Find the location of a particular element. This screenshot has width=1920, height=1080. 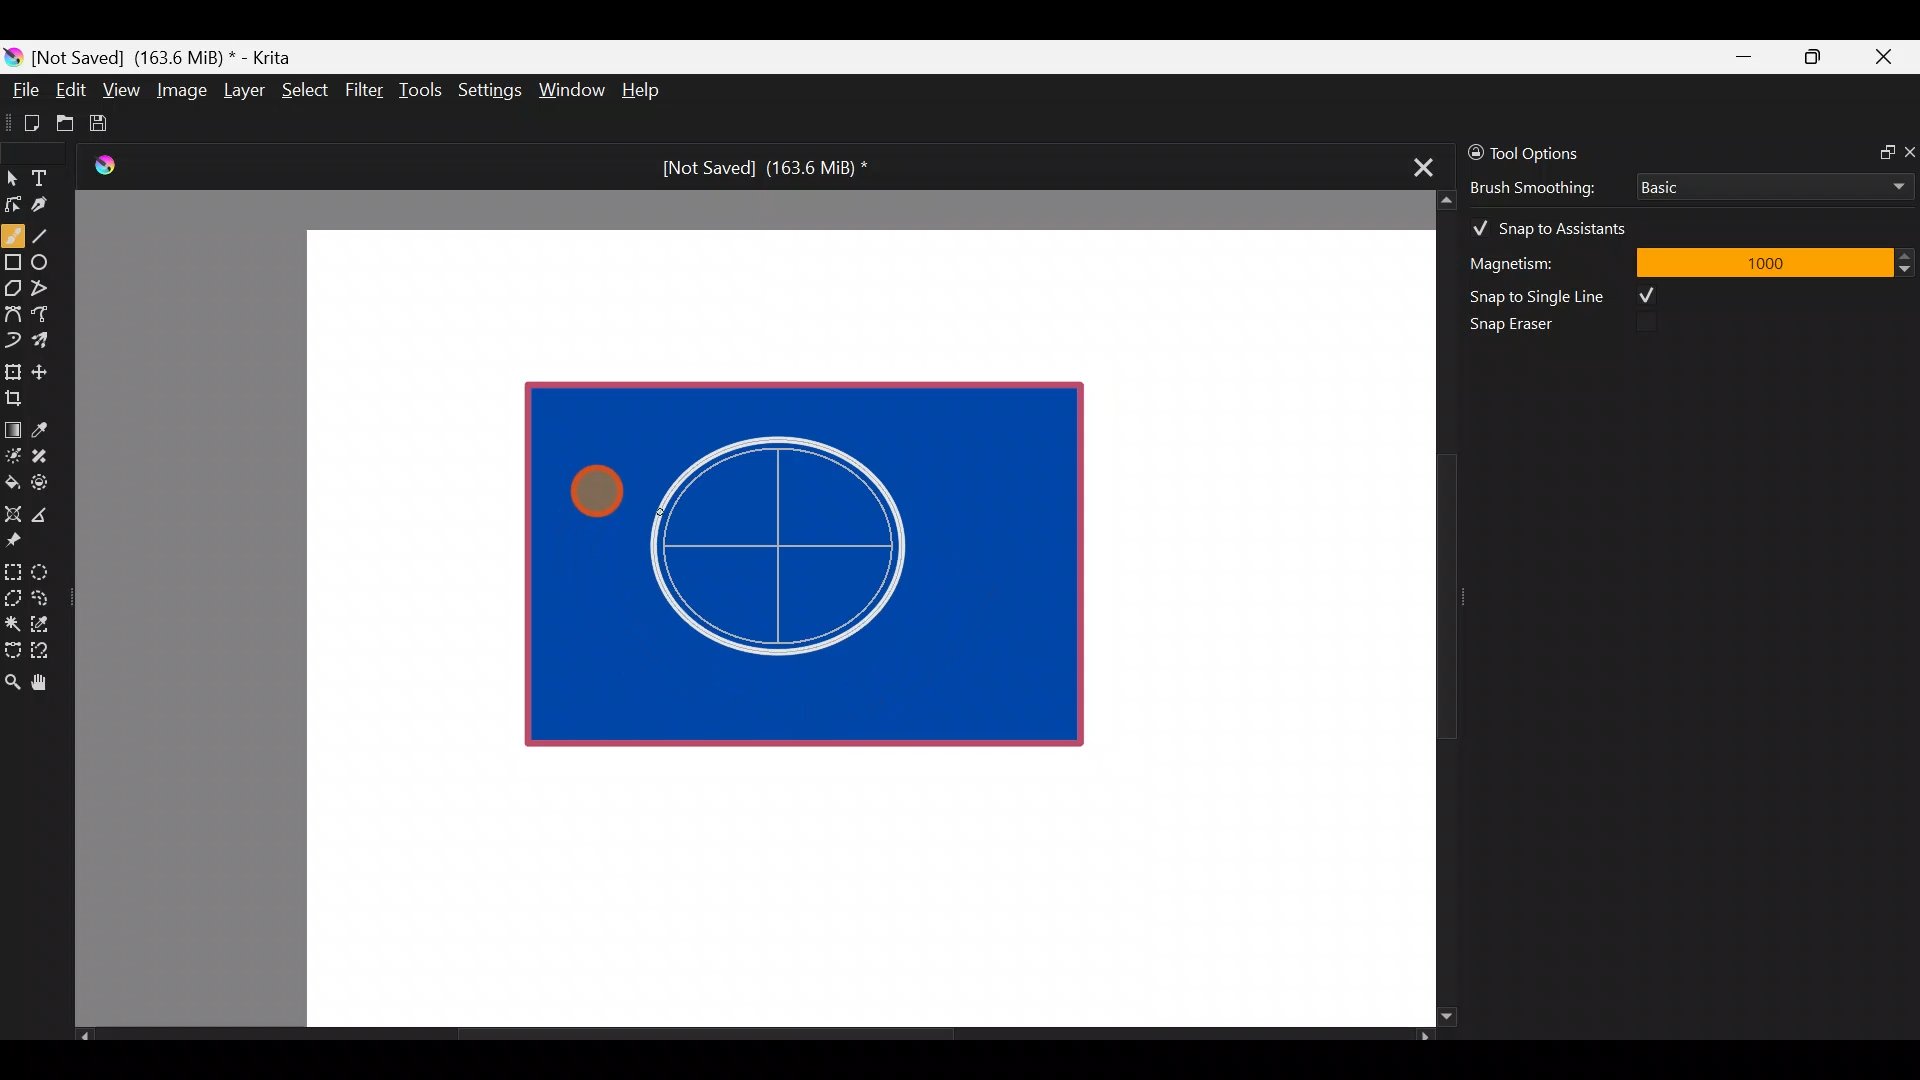

Zoom tool is located at coordinates (12, 680).